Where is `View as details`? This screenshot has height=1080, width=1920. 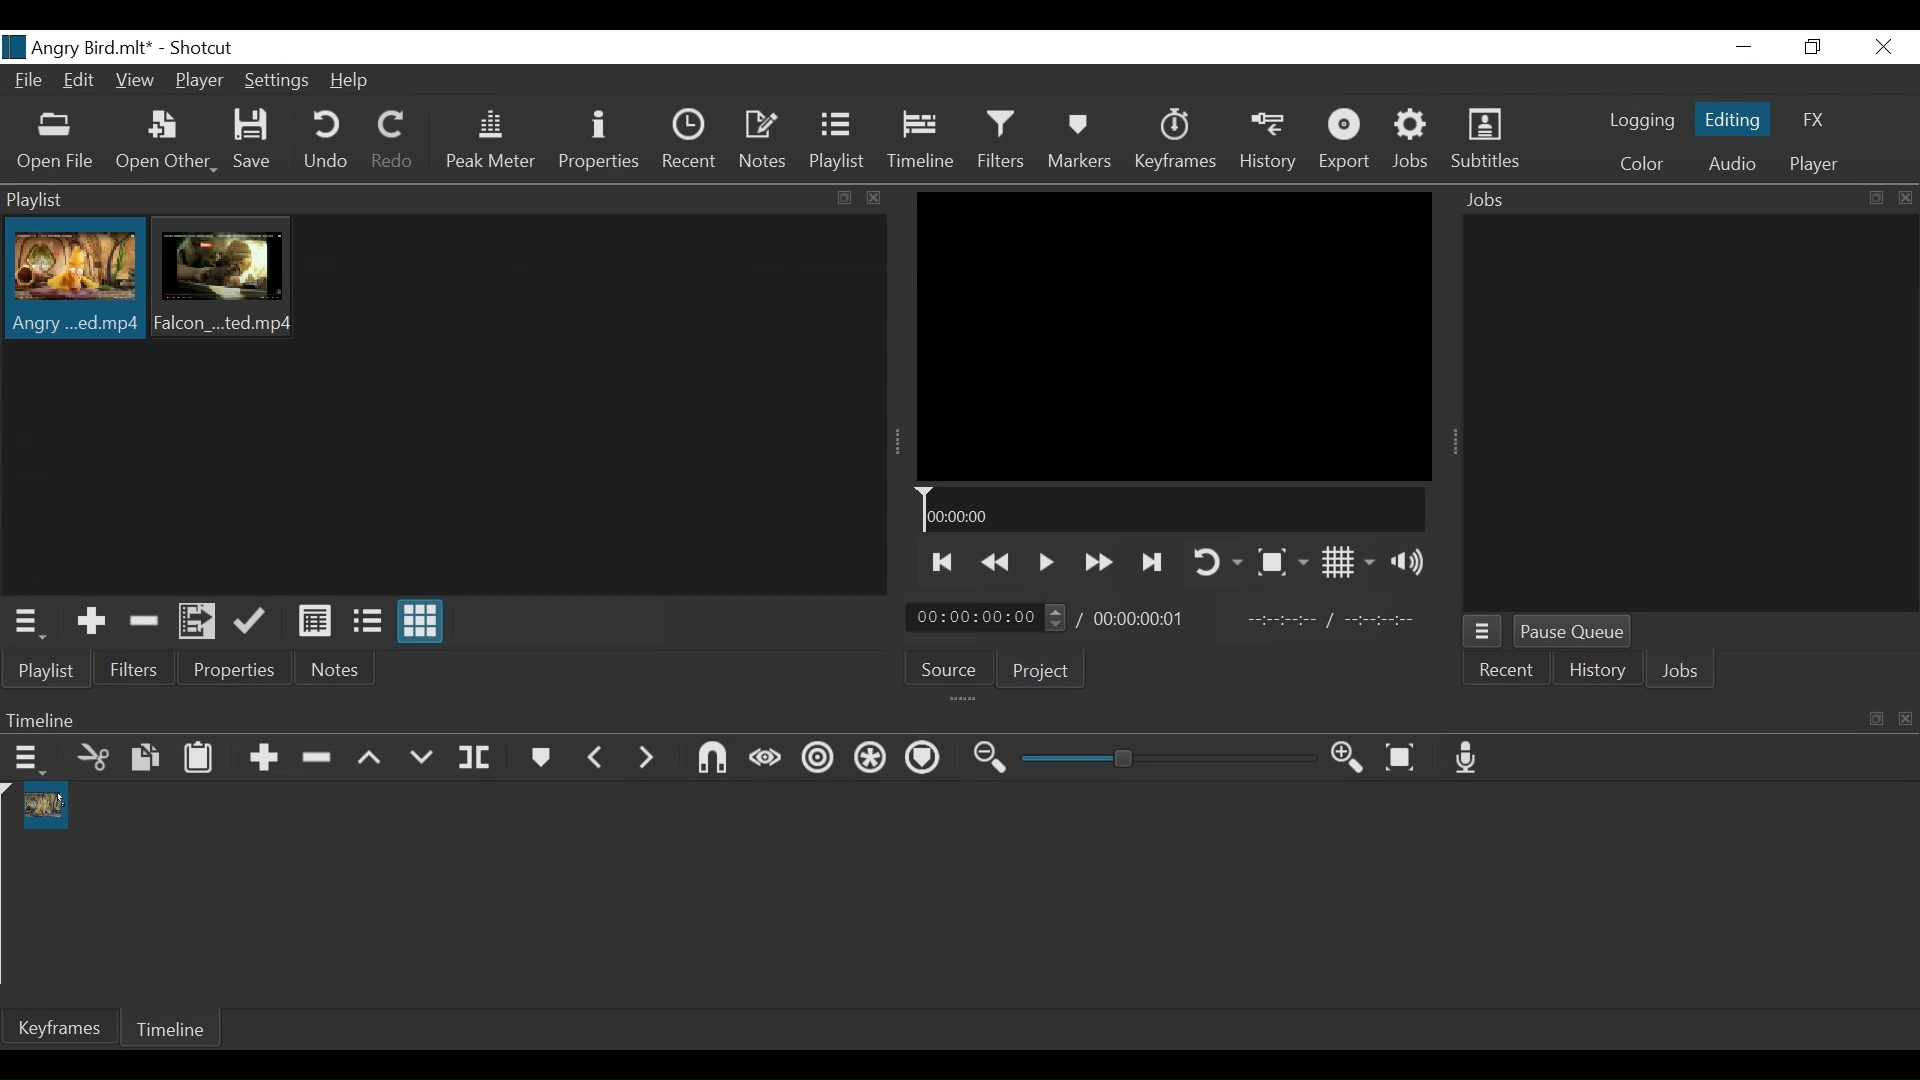
View as details is located at coordinates (316, 622).